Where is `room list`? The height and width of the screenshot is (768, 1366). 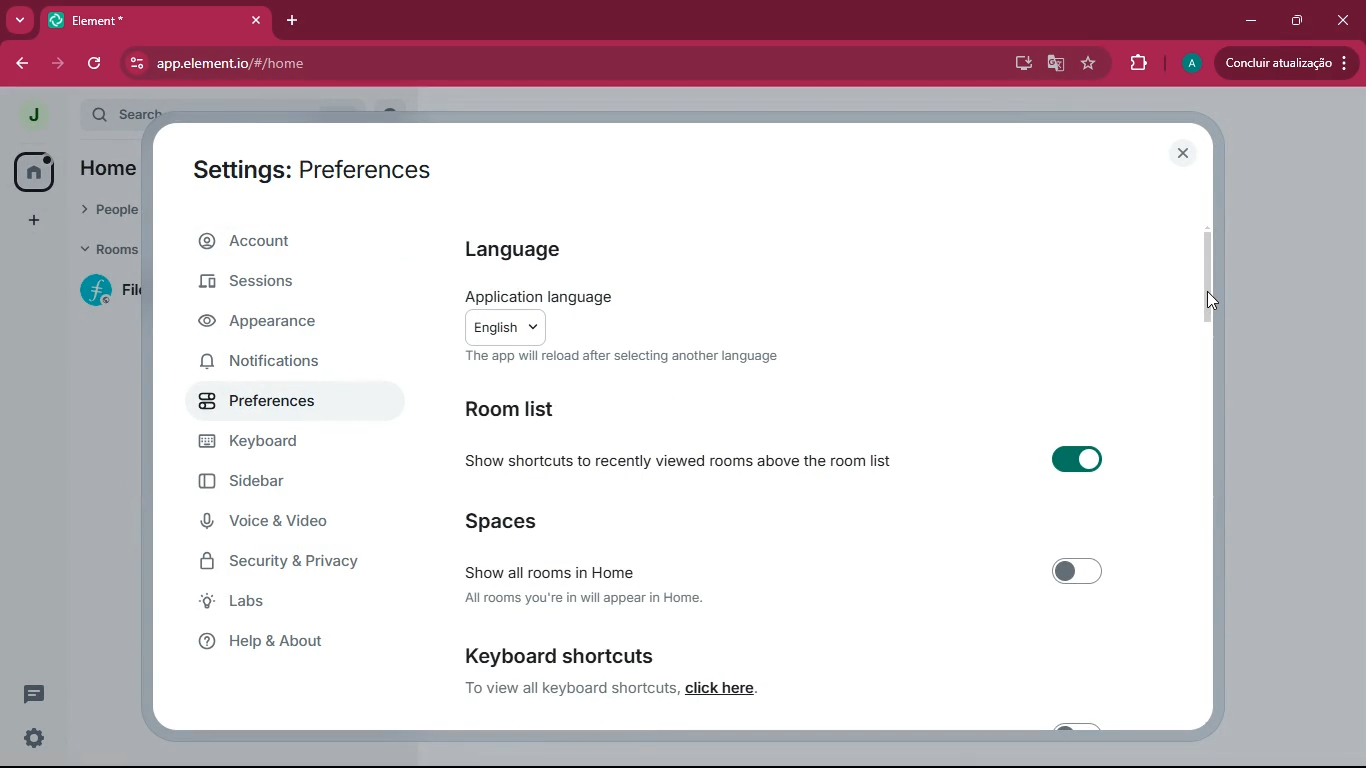 room list is located at coordinates (519, 408).